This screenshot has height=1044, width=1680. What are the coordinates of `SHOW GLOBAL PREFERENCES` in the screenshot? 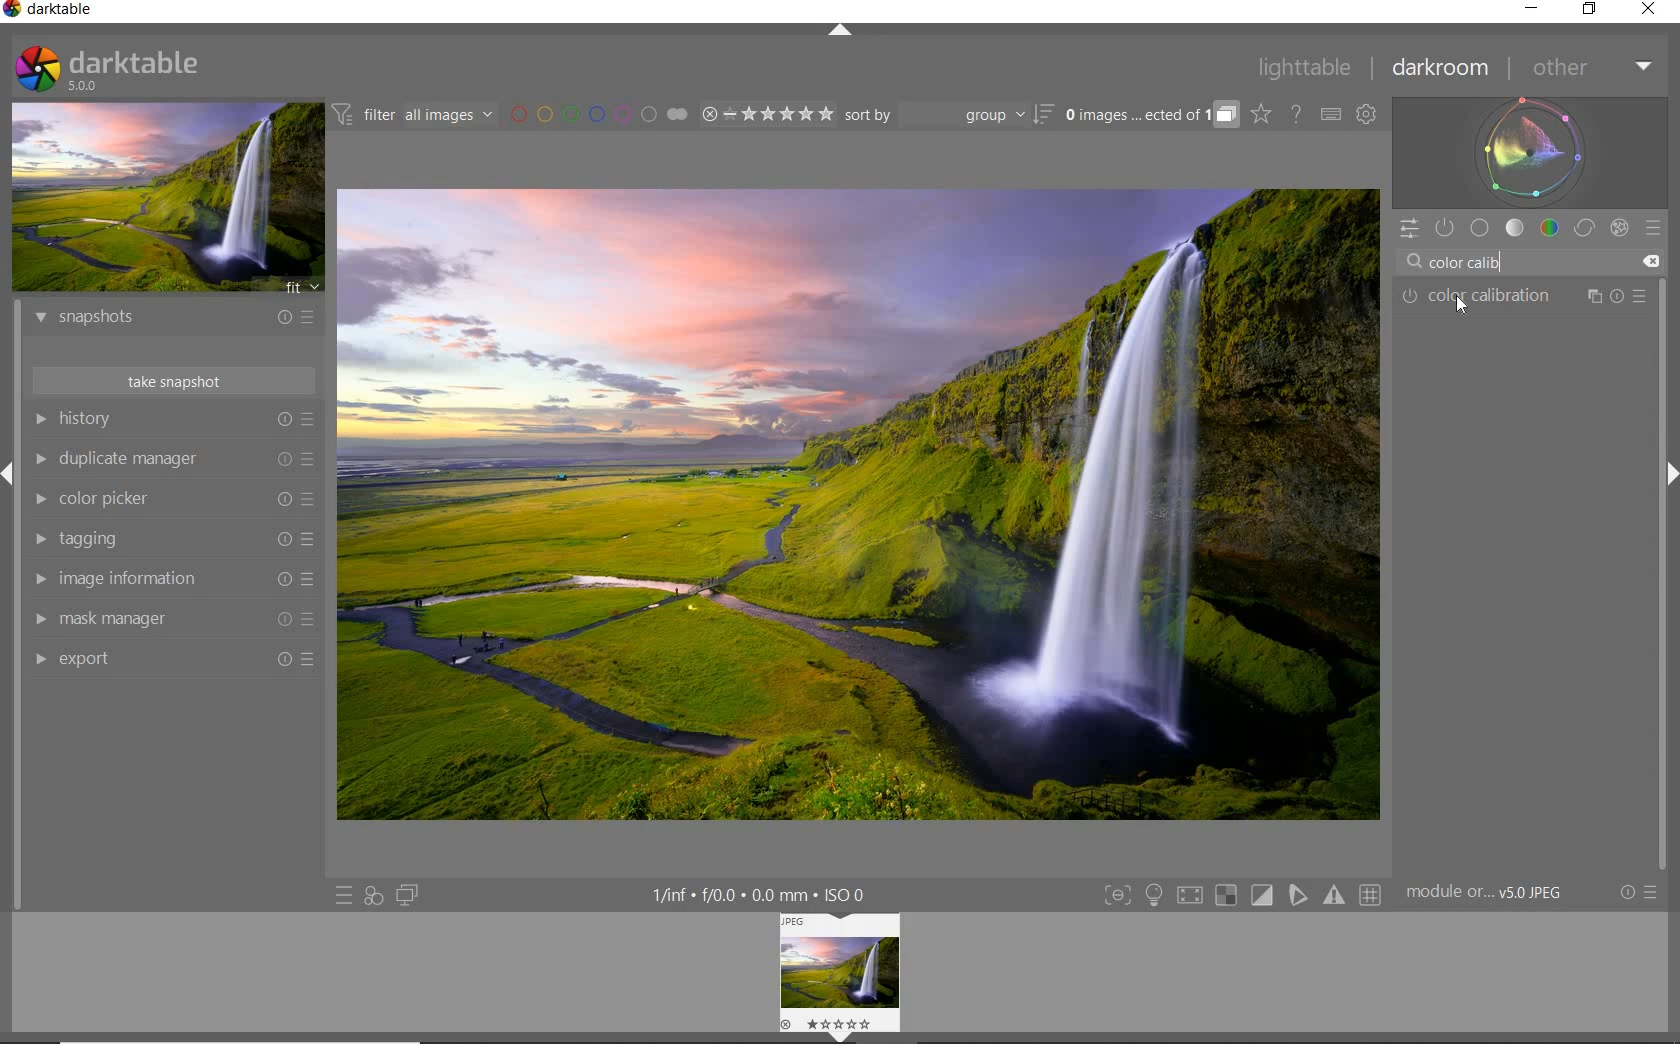 It's located at (1366, 114).